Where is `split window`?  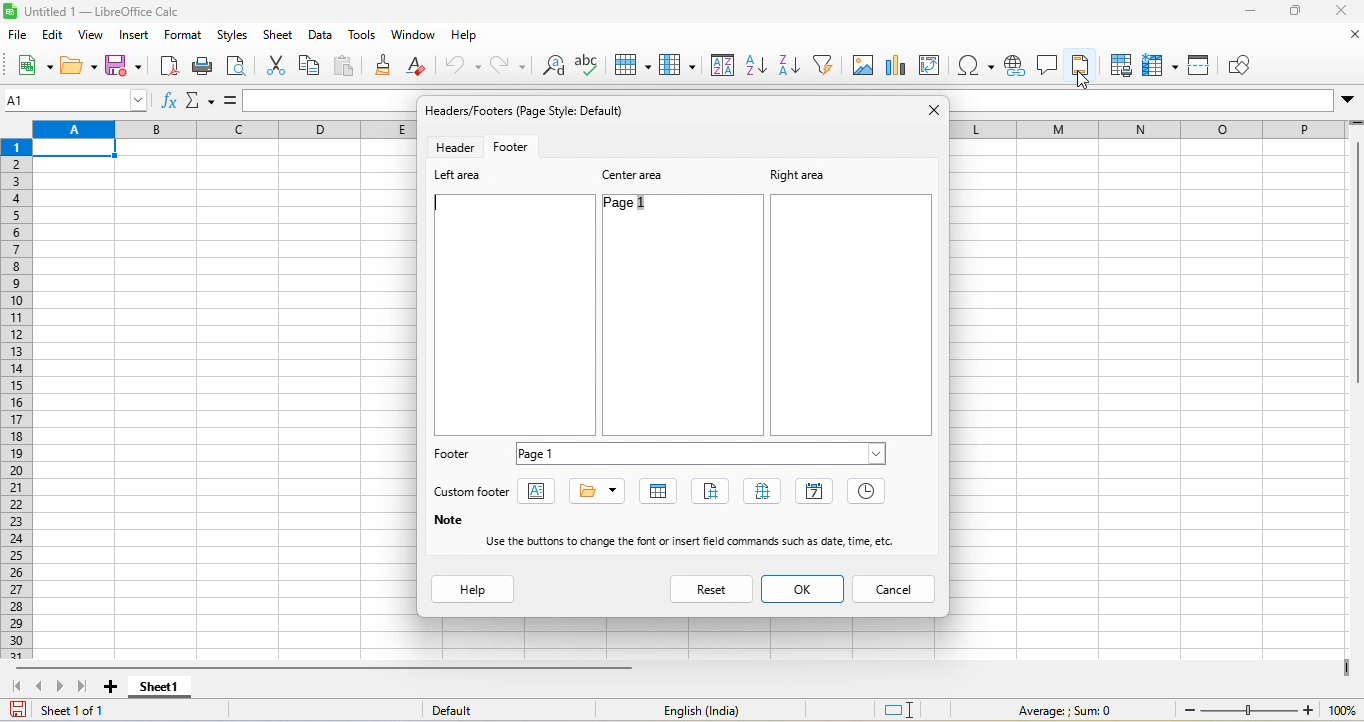 split window is located at coordinates (1202, 63).